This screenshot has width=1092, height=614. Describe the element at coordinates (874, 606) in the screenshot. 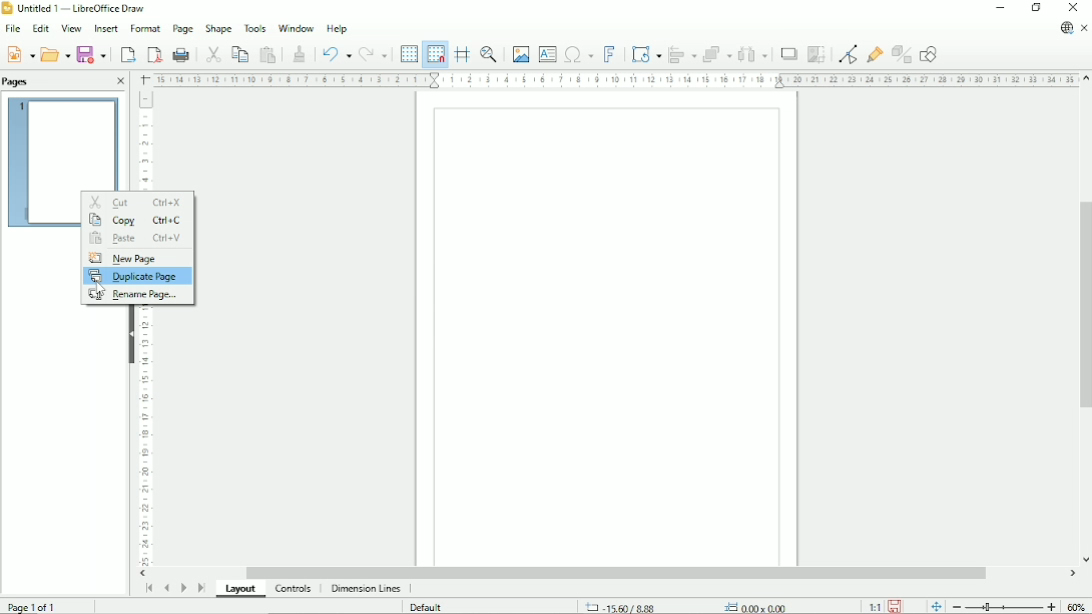

I see `Scaling factor` at that location.